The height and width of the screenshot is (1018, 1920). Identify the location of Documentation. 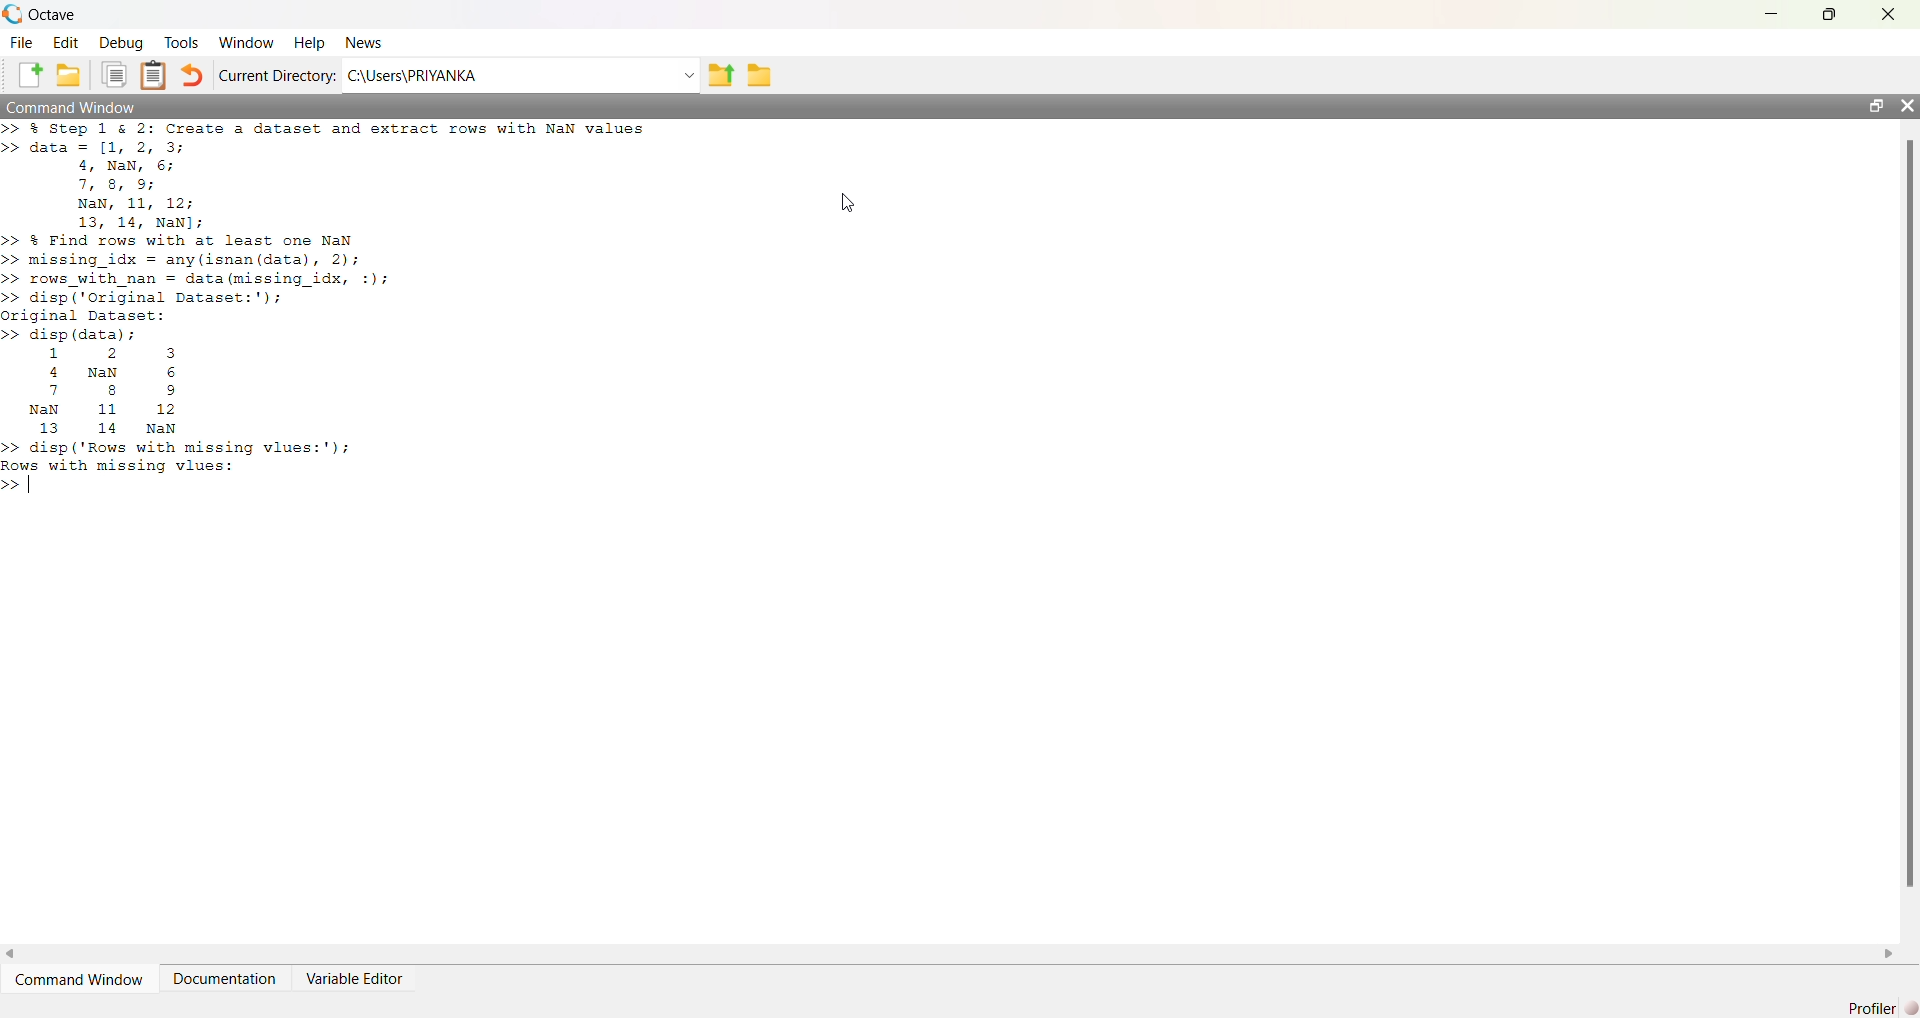
(224, 979).